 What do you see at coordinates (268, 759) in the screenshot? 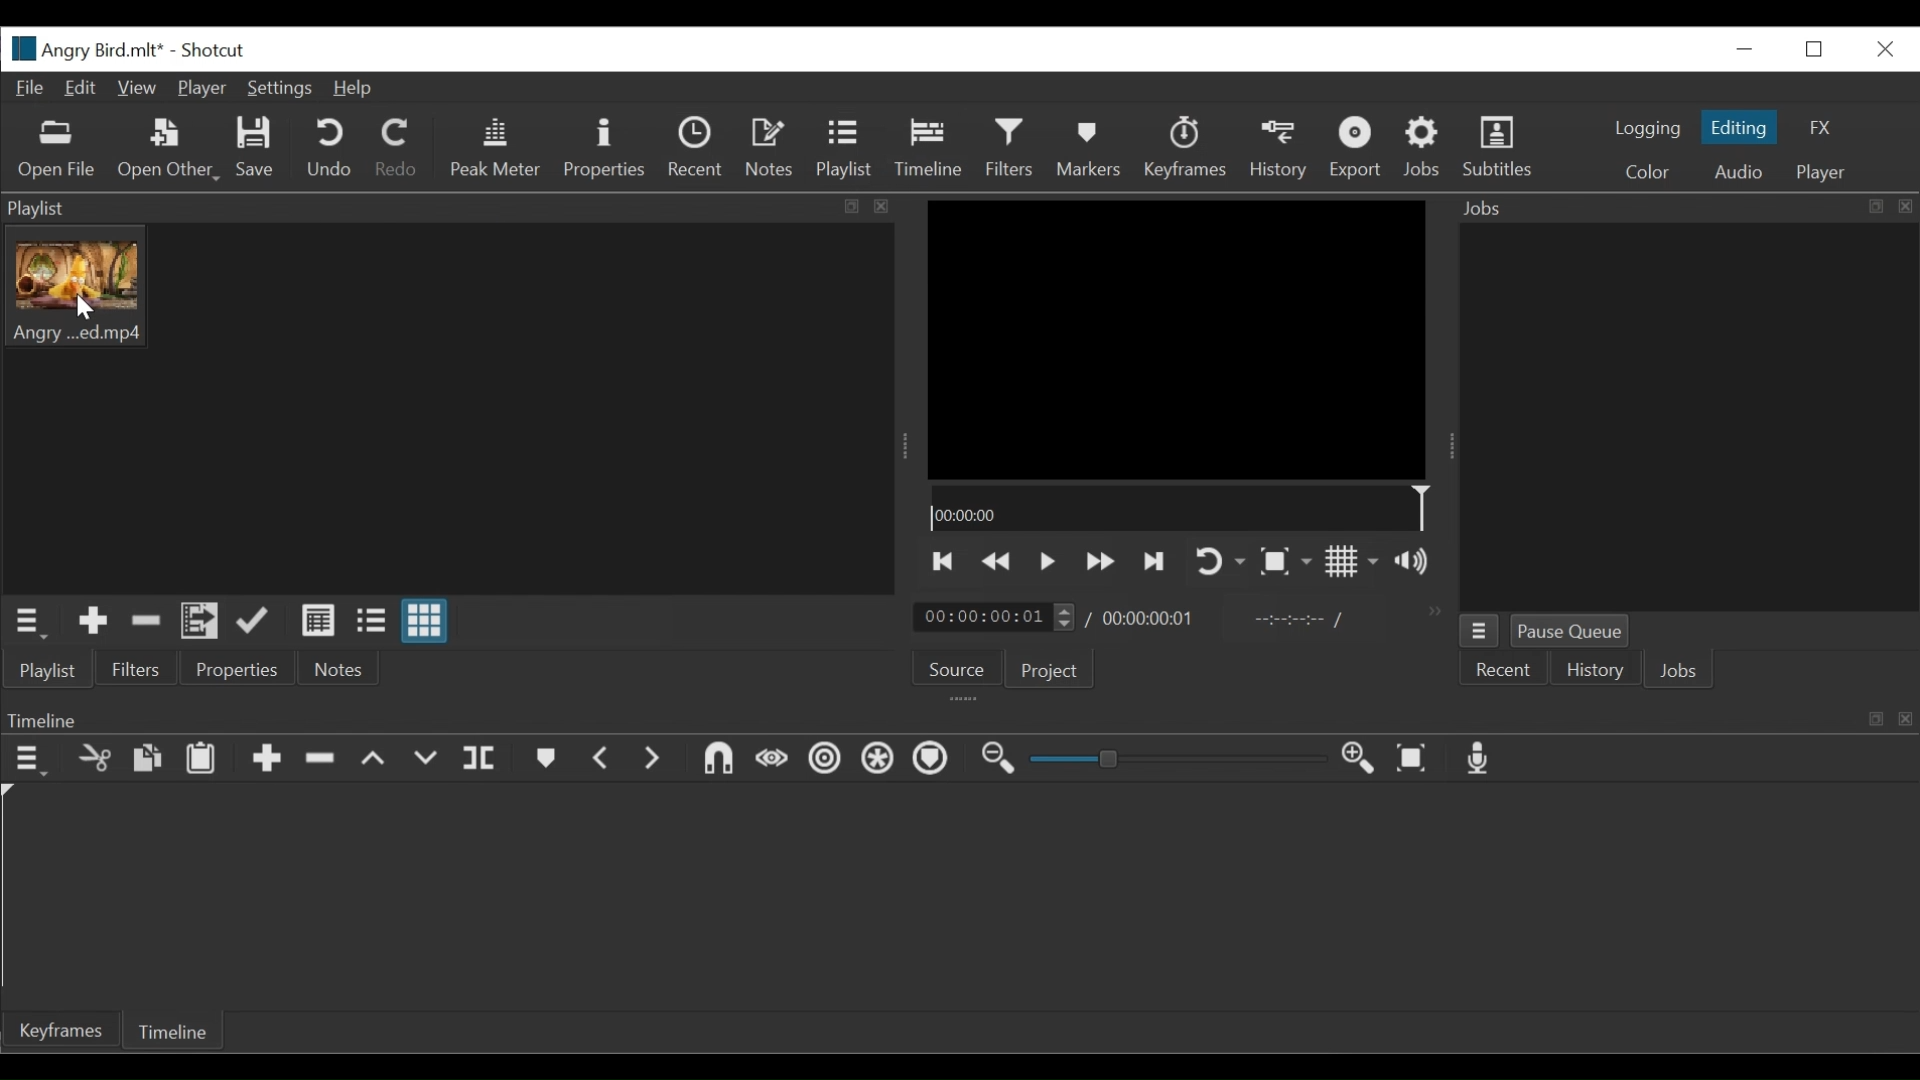
I see `Append` at bounding box center [268, 759].